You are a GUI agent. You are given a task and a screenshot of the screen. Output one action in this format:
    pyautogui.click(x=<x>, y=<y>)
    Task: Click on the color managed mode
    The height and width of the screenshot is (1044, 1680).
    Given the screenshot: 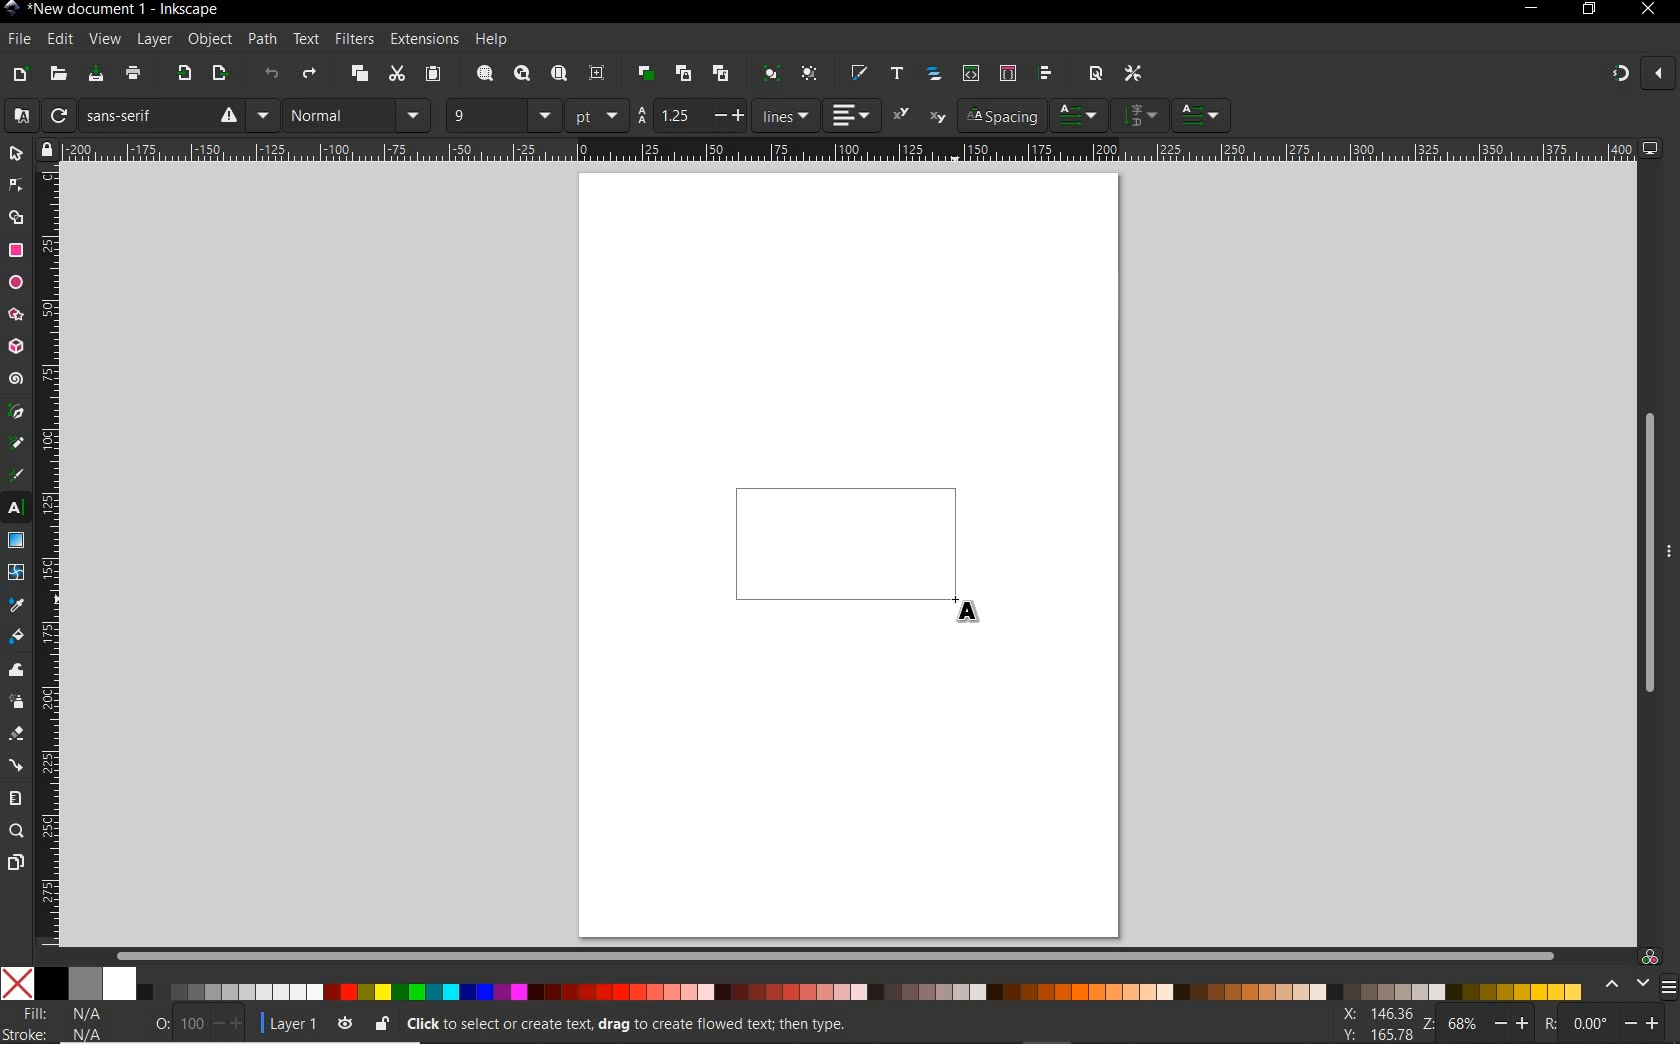 What is the action you would take?
    pyautogui.click(x=1647, y=956)
    